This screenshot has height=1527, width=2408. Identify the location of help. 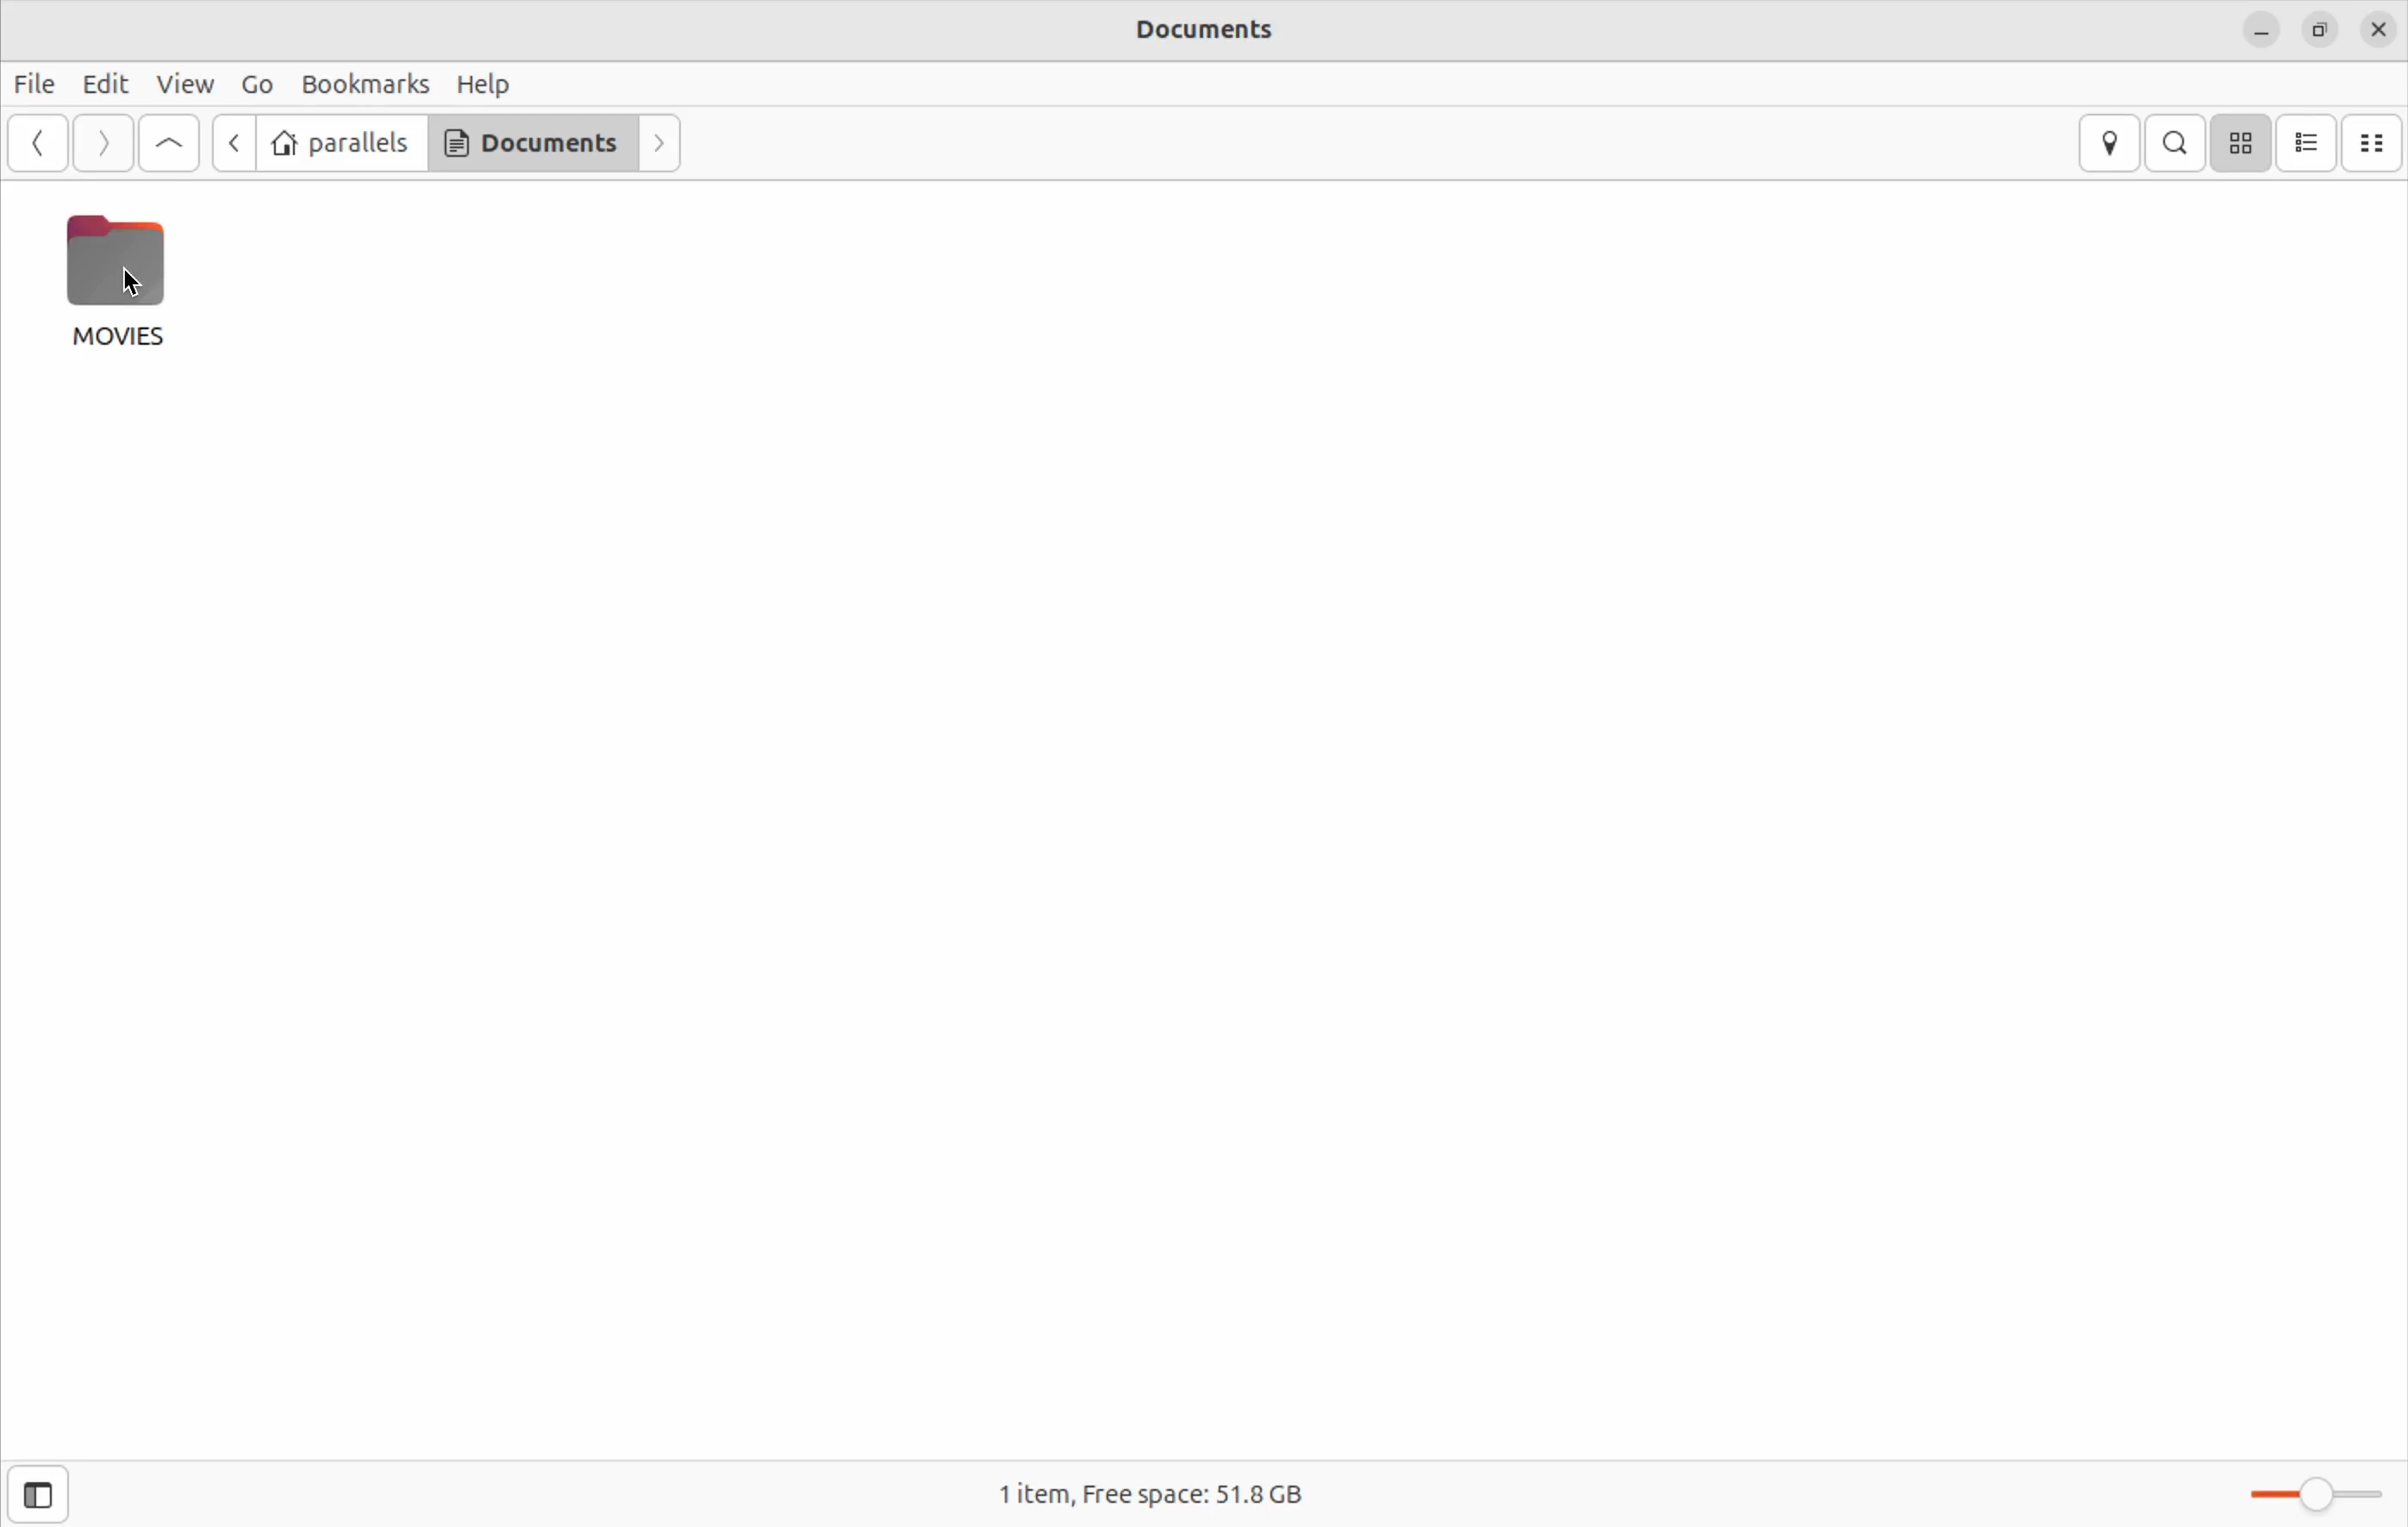
(484, 82).